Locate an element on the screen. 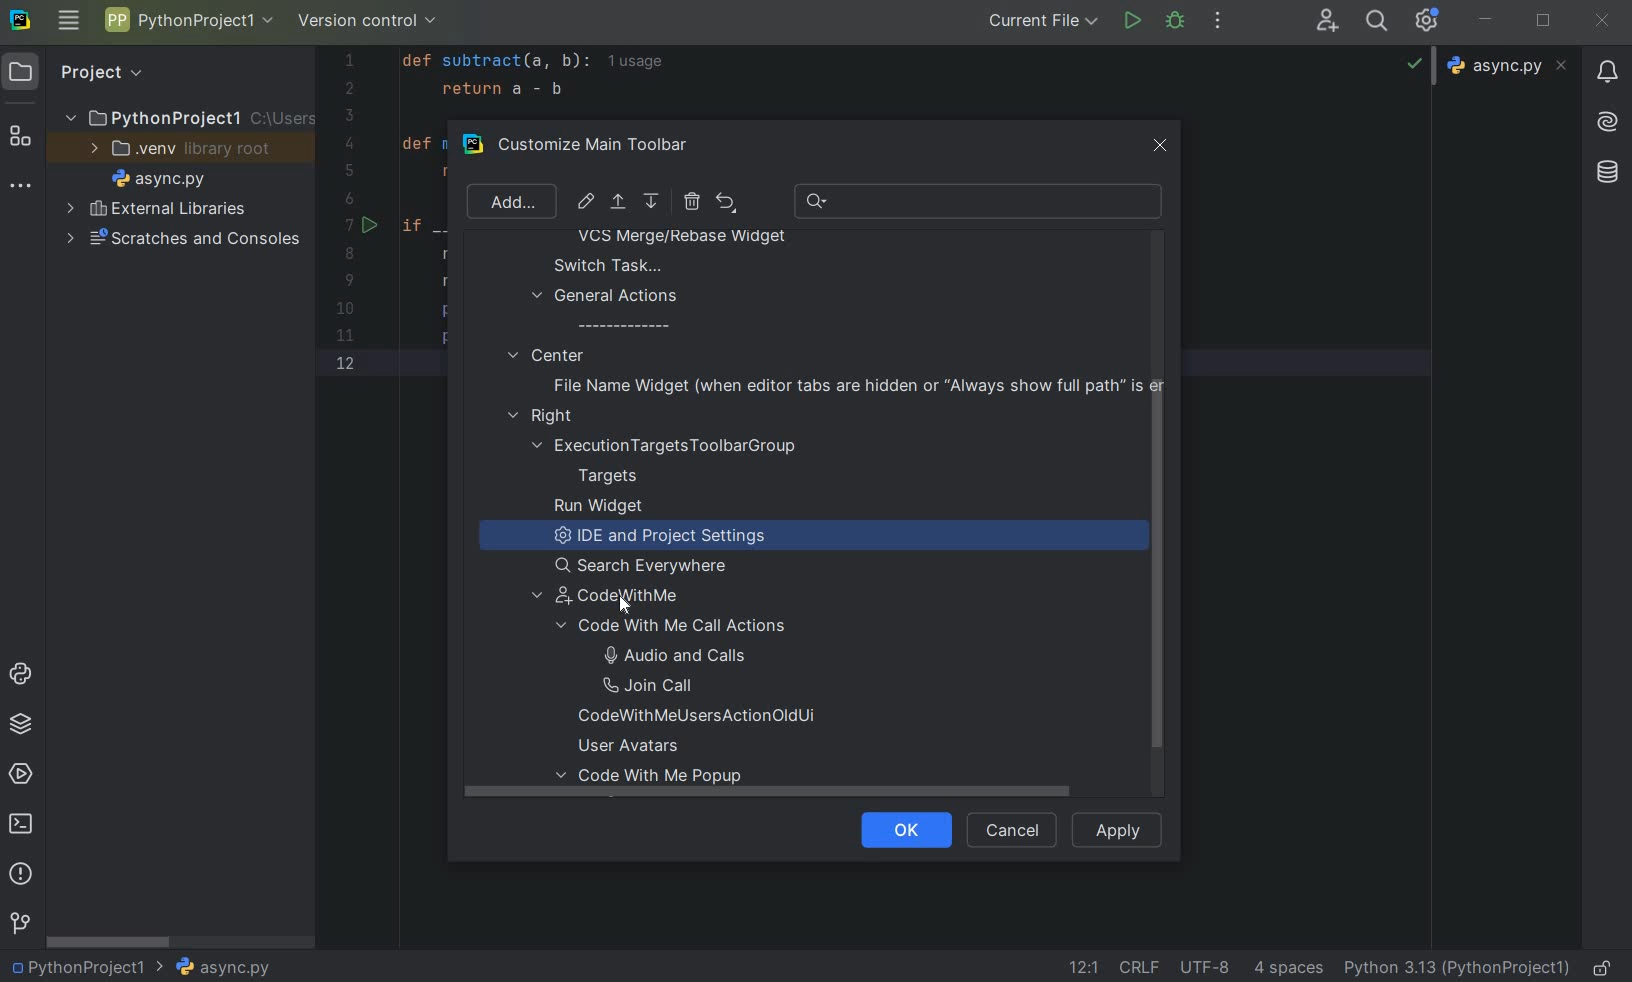  PROJECT is located at coordinates (85, 72).